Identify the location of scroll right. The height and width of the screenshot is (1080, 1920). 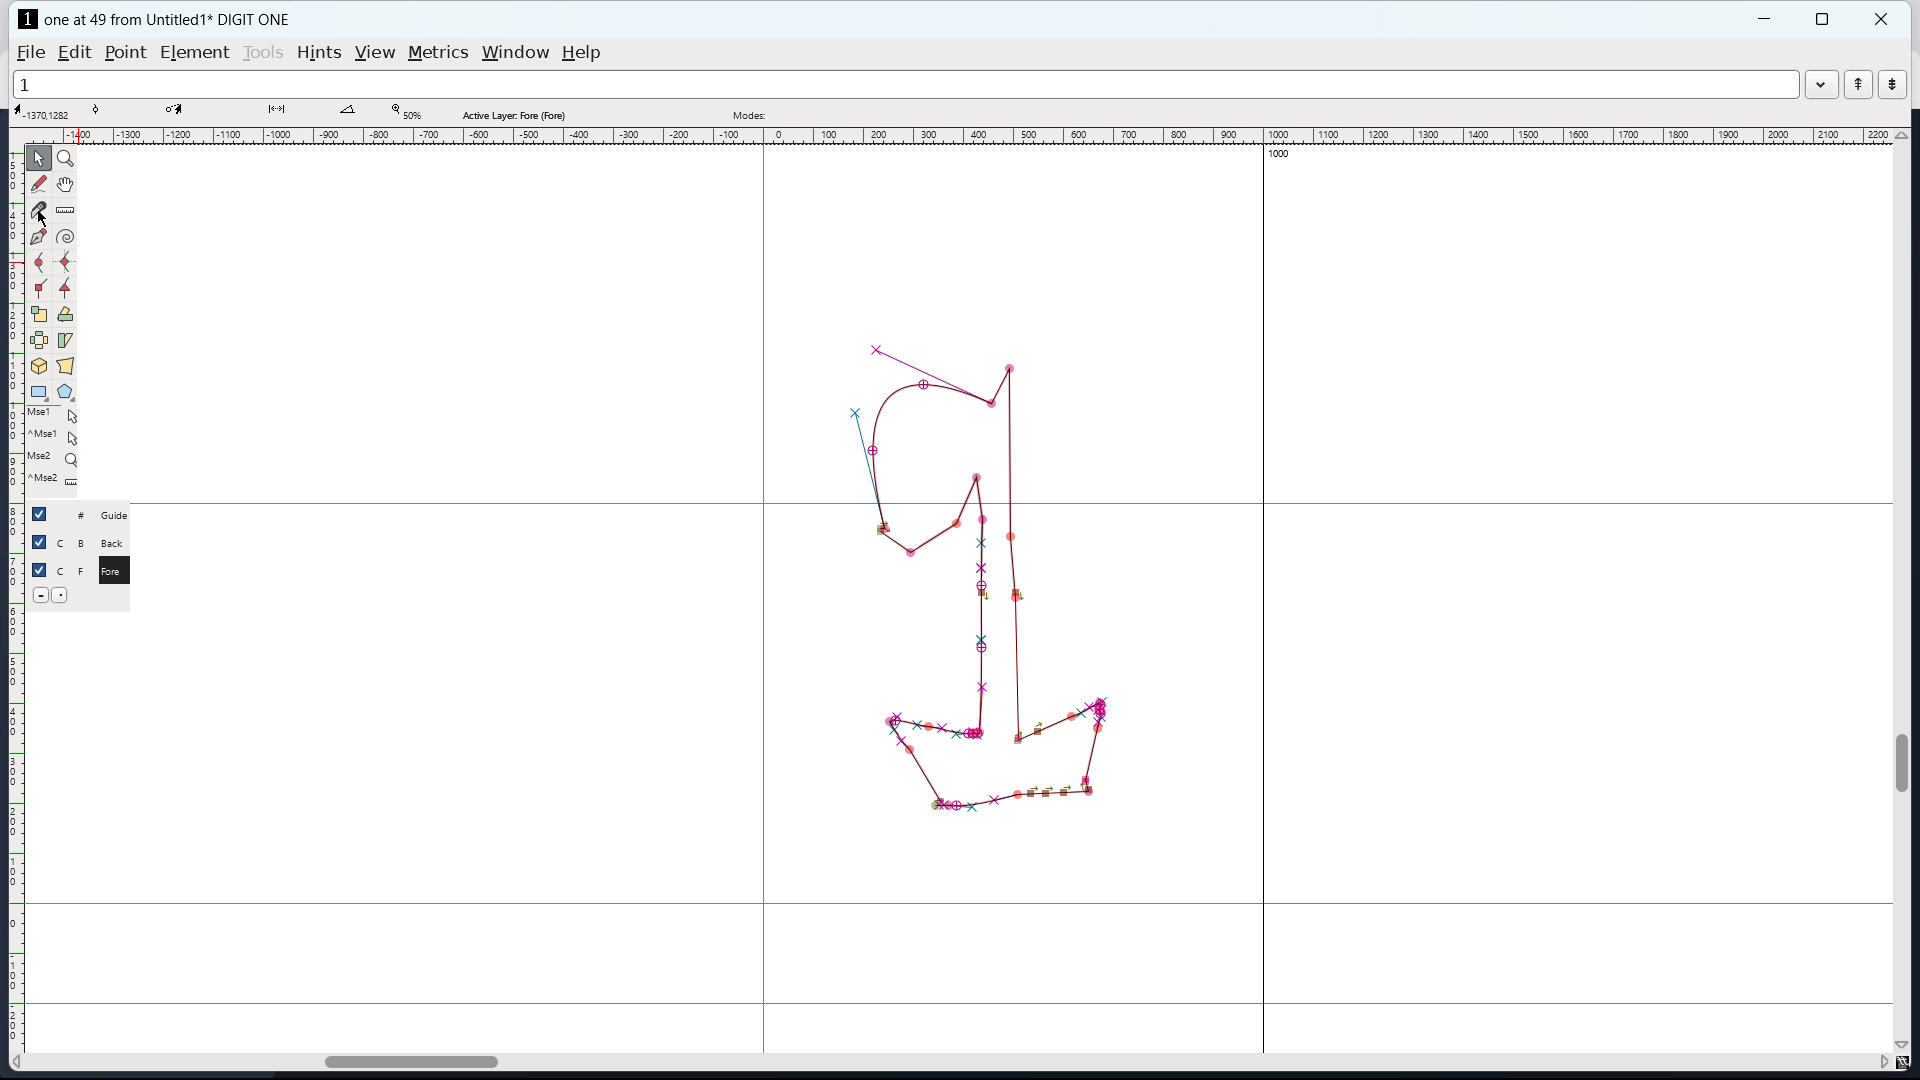
(1881, 1063).